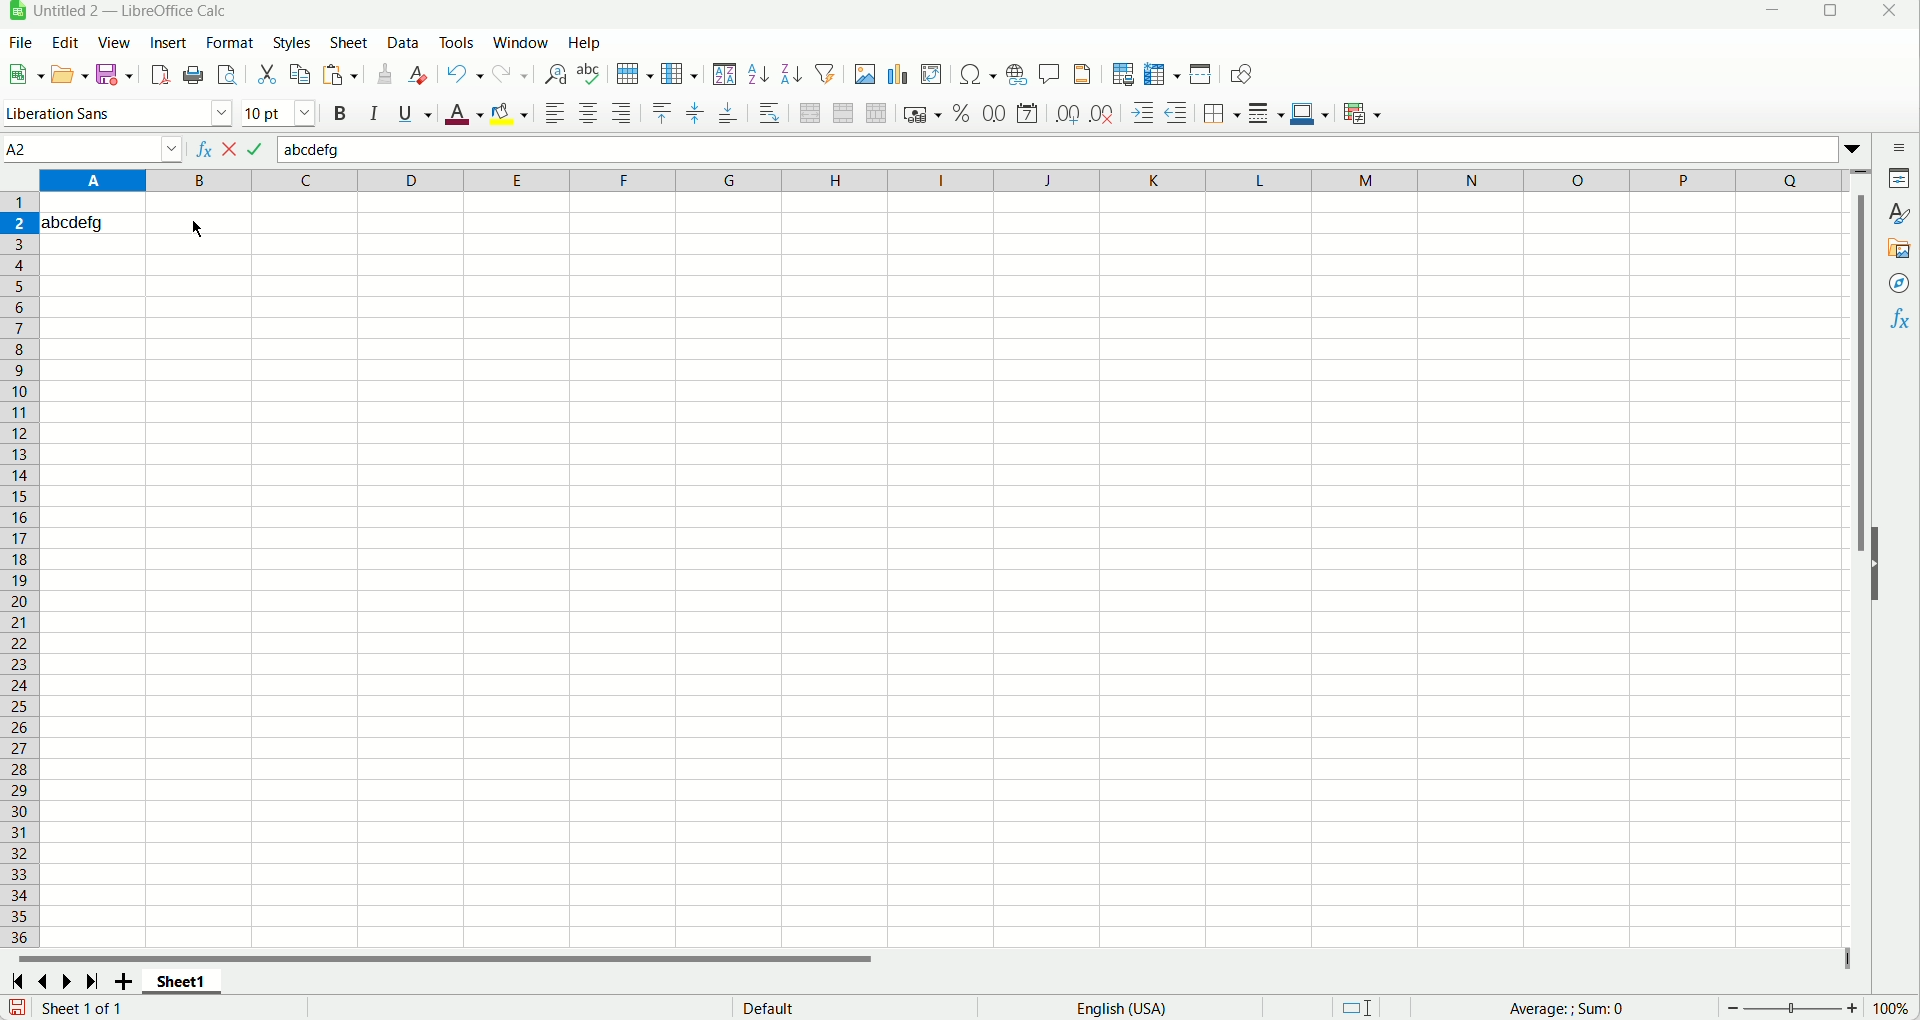  Describe the element at coordinates (404, 43) in the screenshot. I see `data` at that location.